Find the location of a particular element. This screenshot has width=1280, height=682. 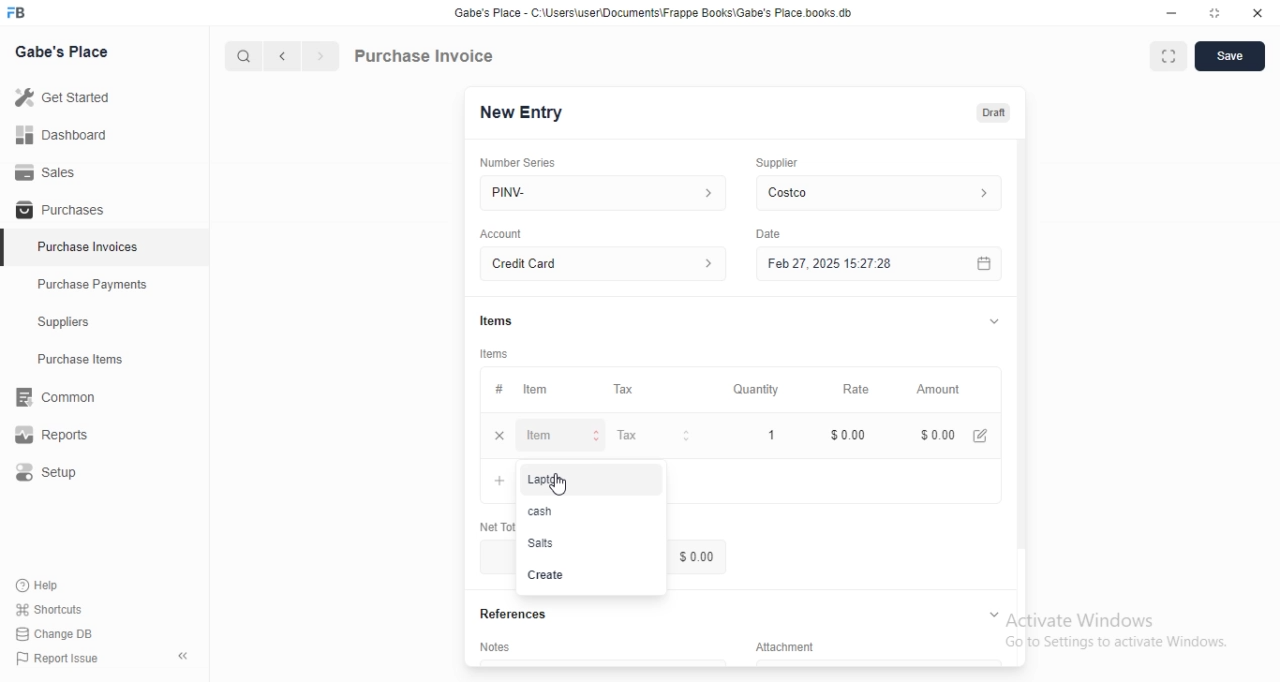

Create is located at coordinates (591, 575).